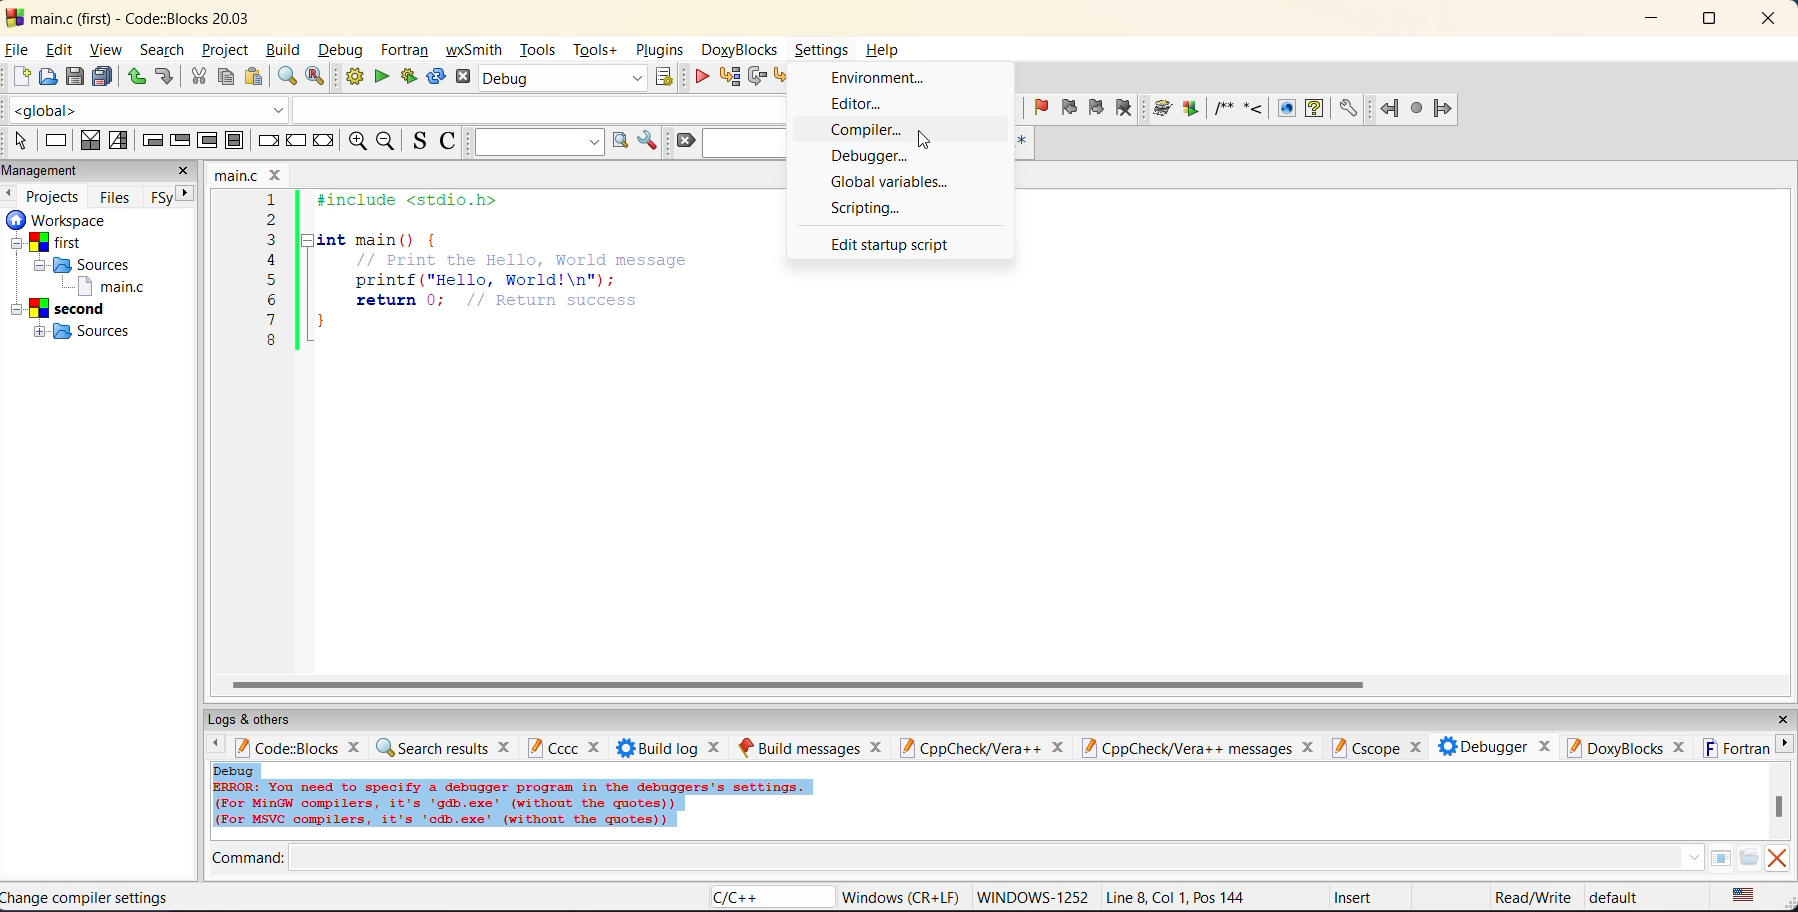 This screenshot has height=912, width=1798. Describe the element at coordinates (297, 139) in the screenshot. I see `continue` at that location.